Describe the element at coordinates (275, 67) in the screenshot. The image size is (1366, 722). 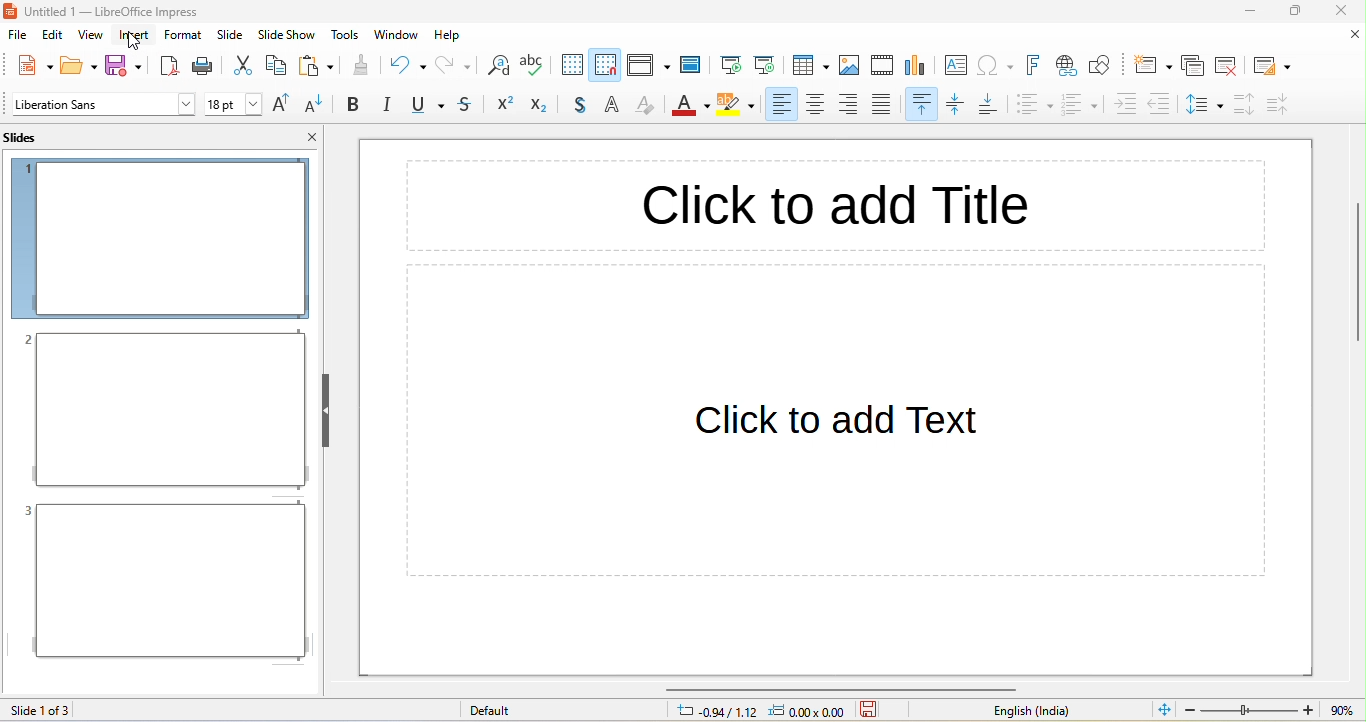
I see `ccopy` at that location.